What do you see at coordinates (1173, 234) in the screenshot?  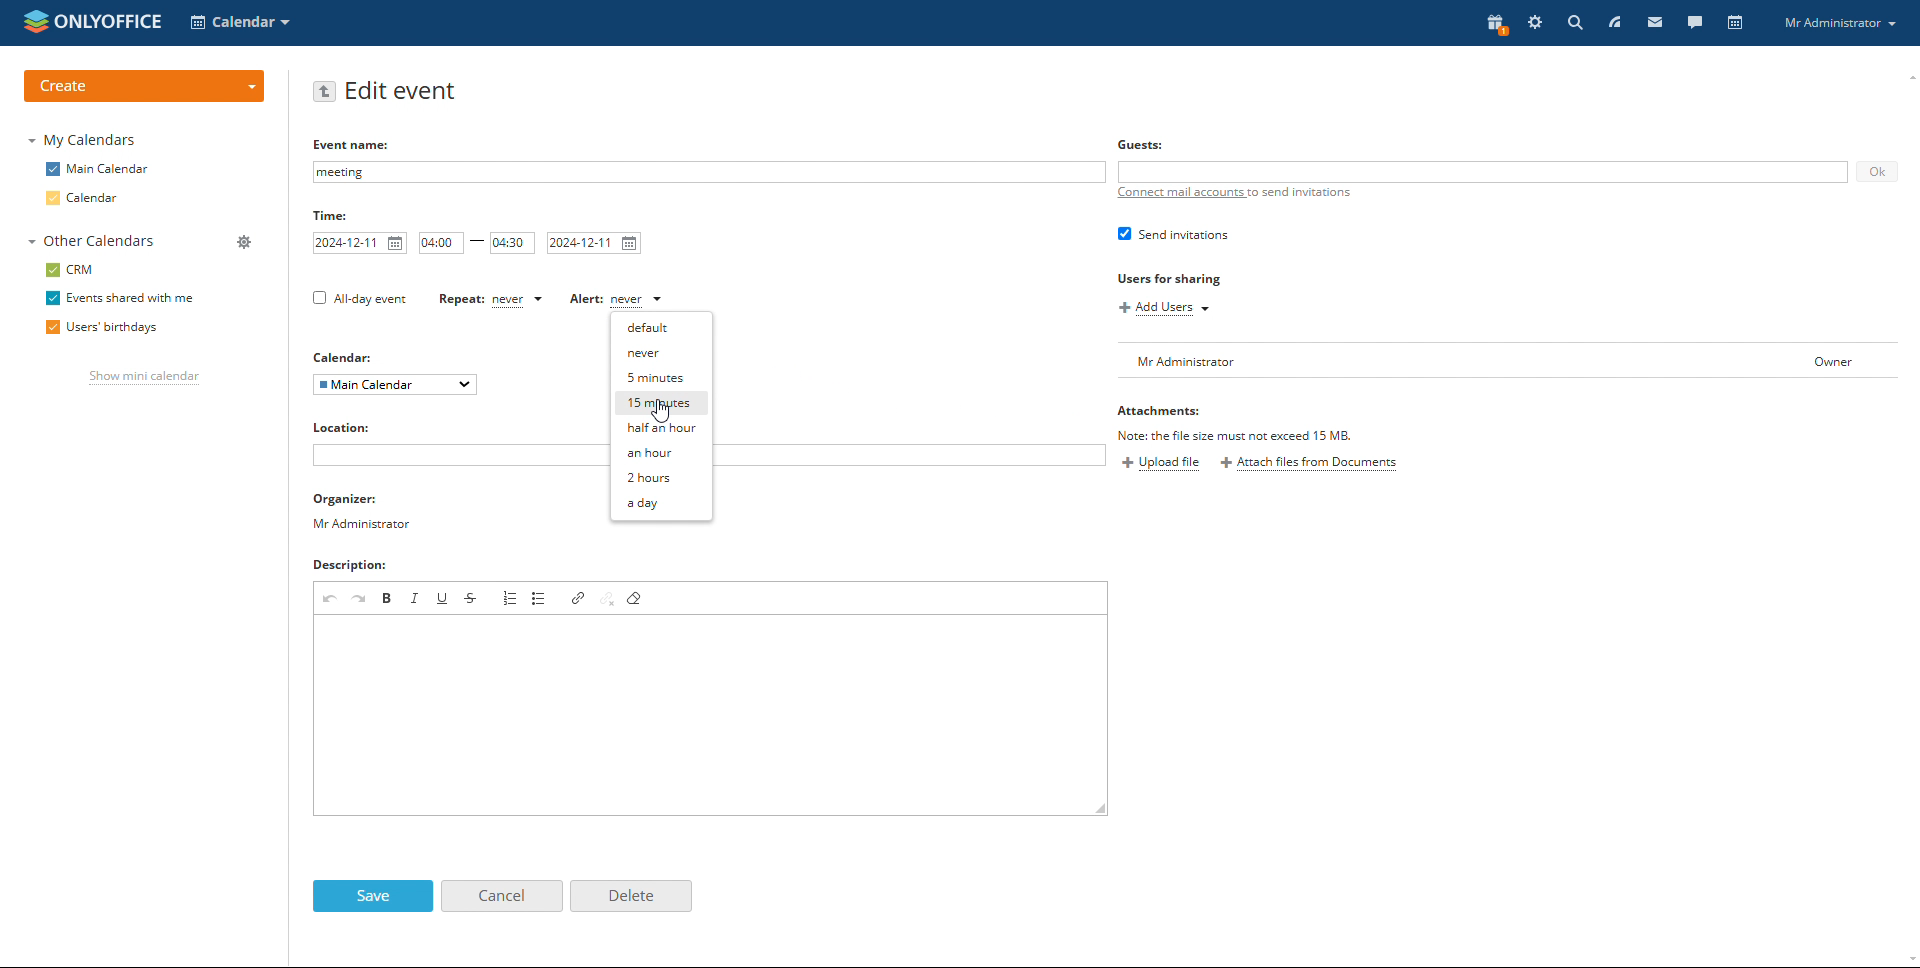 I see `send invitations` at bounding box center [1173, 234].